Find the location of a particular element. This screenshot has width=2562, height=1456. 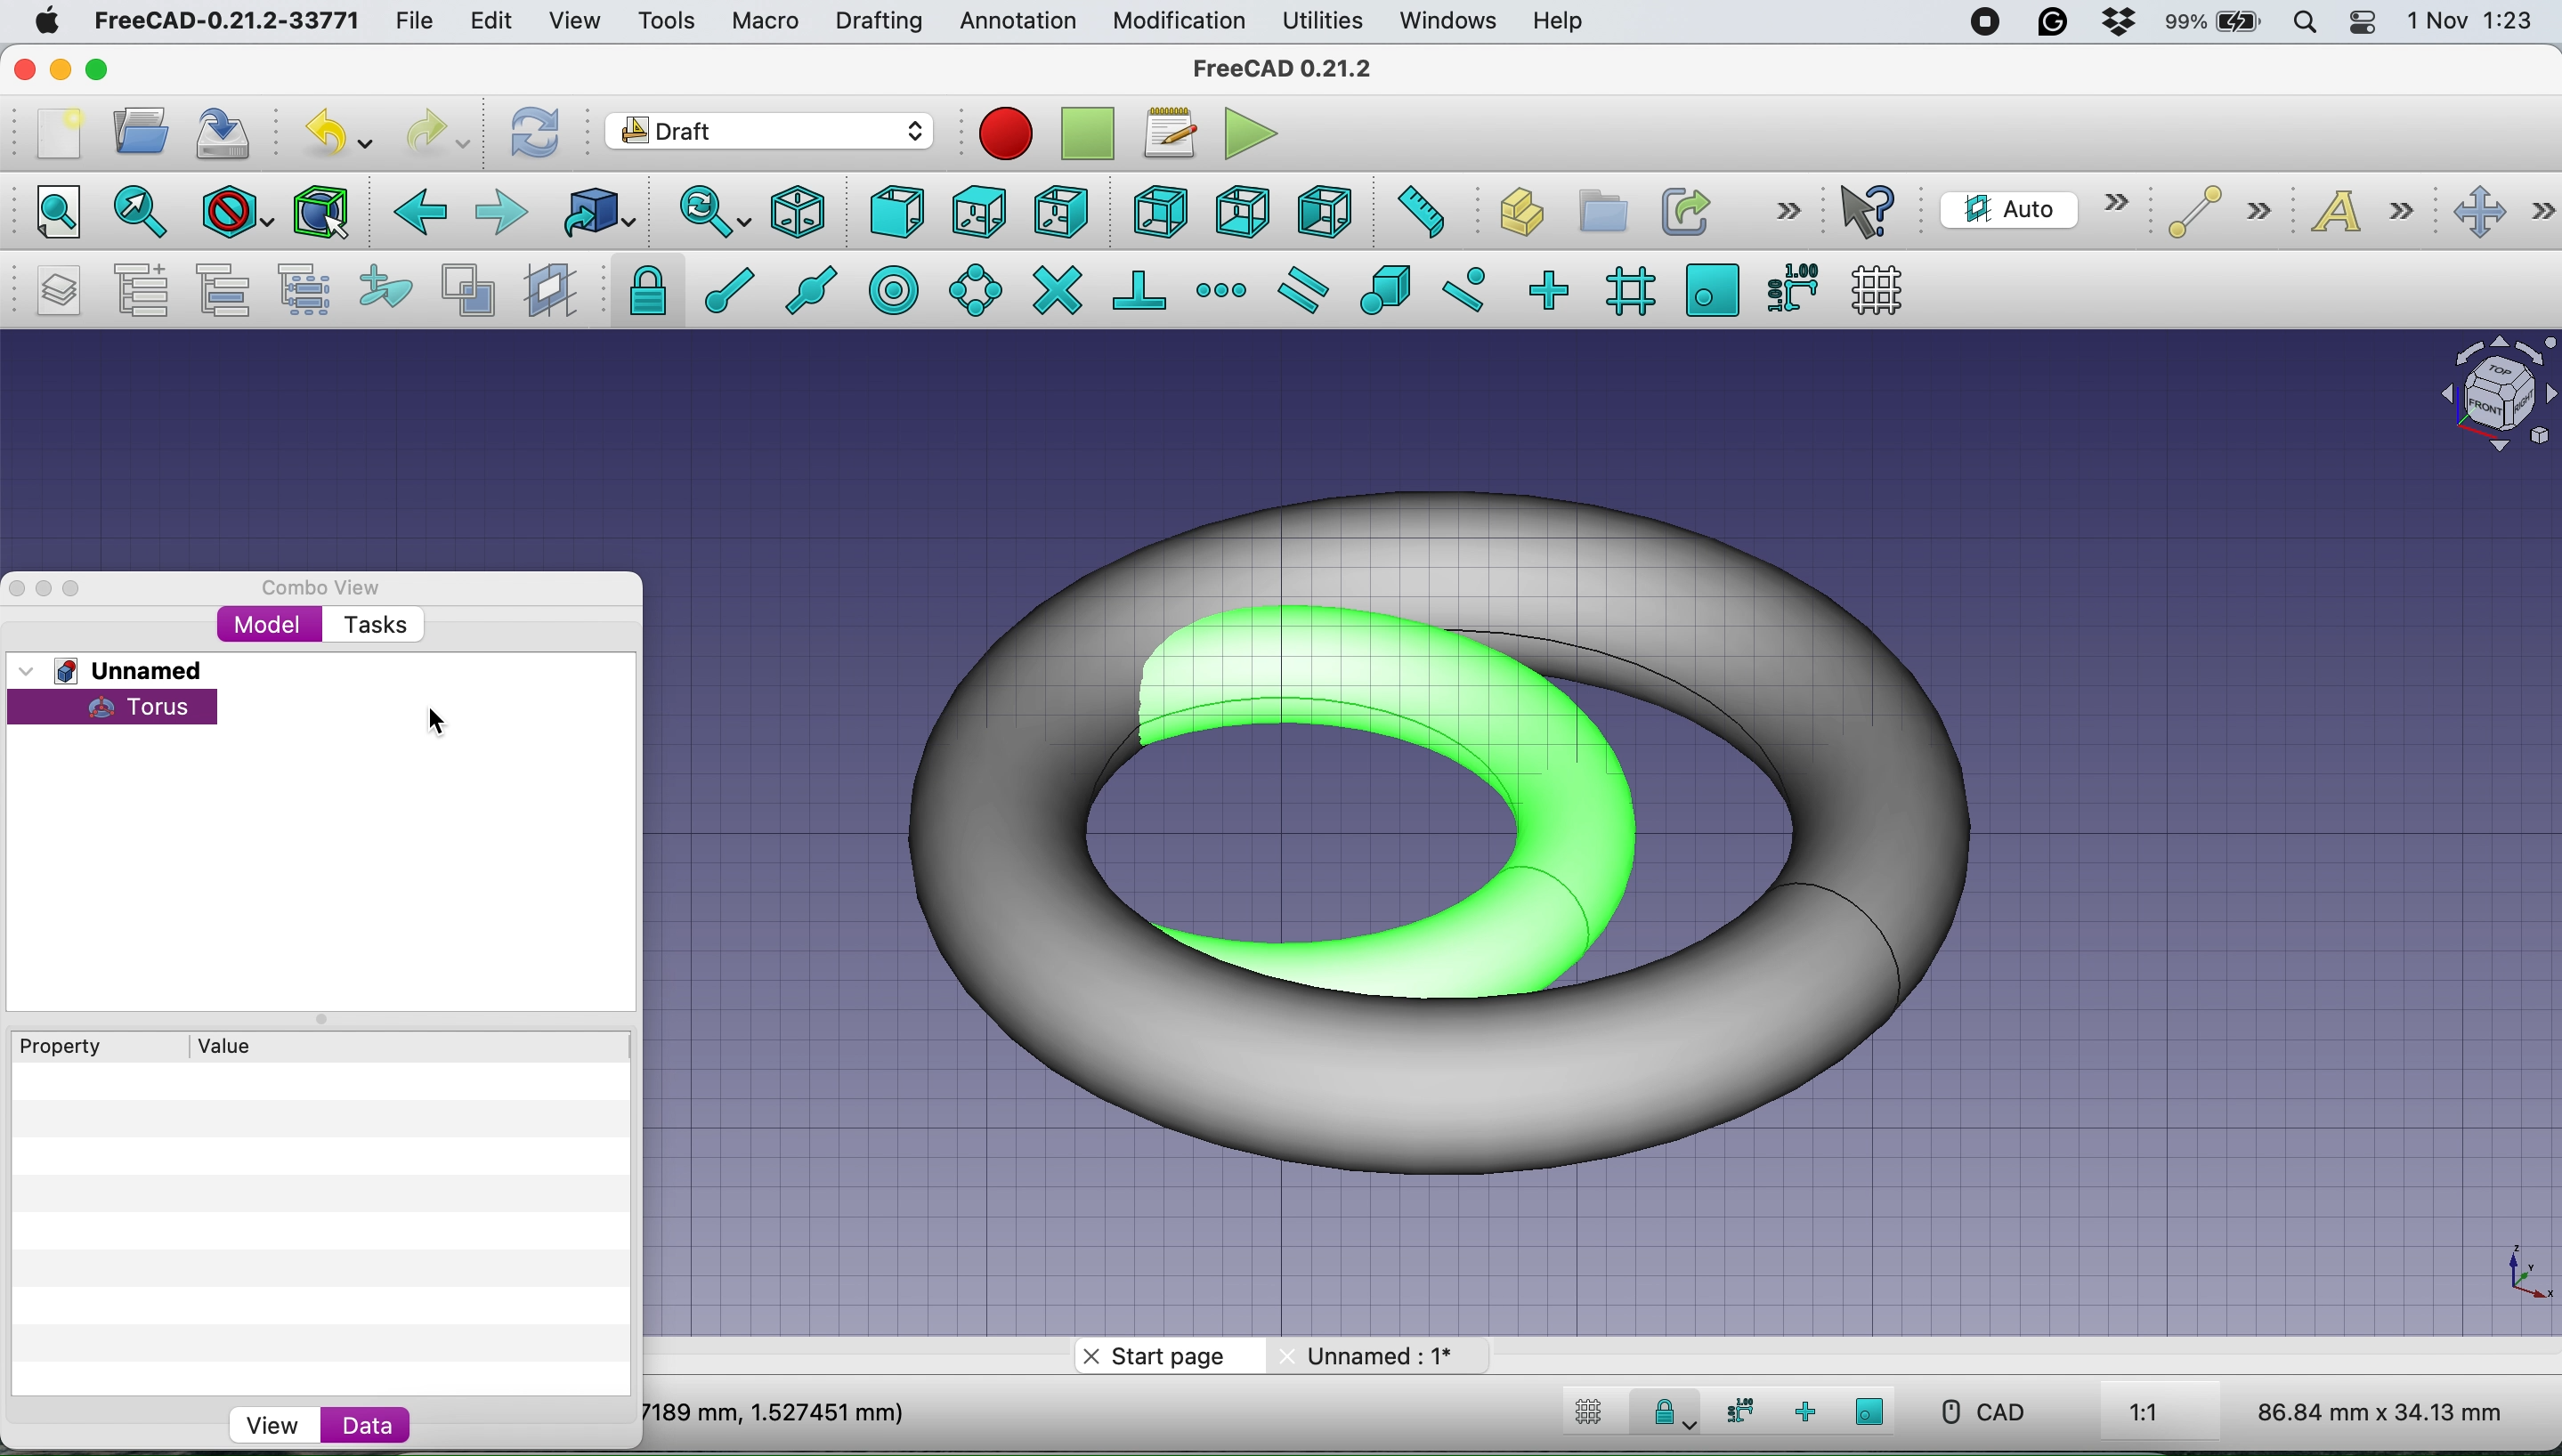

fit all is located at coordinates (53, 215).